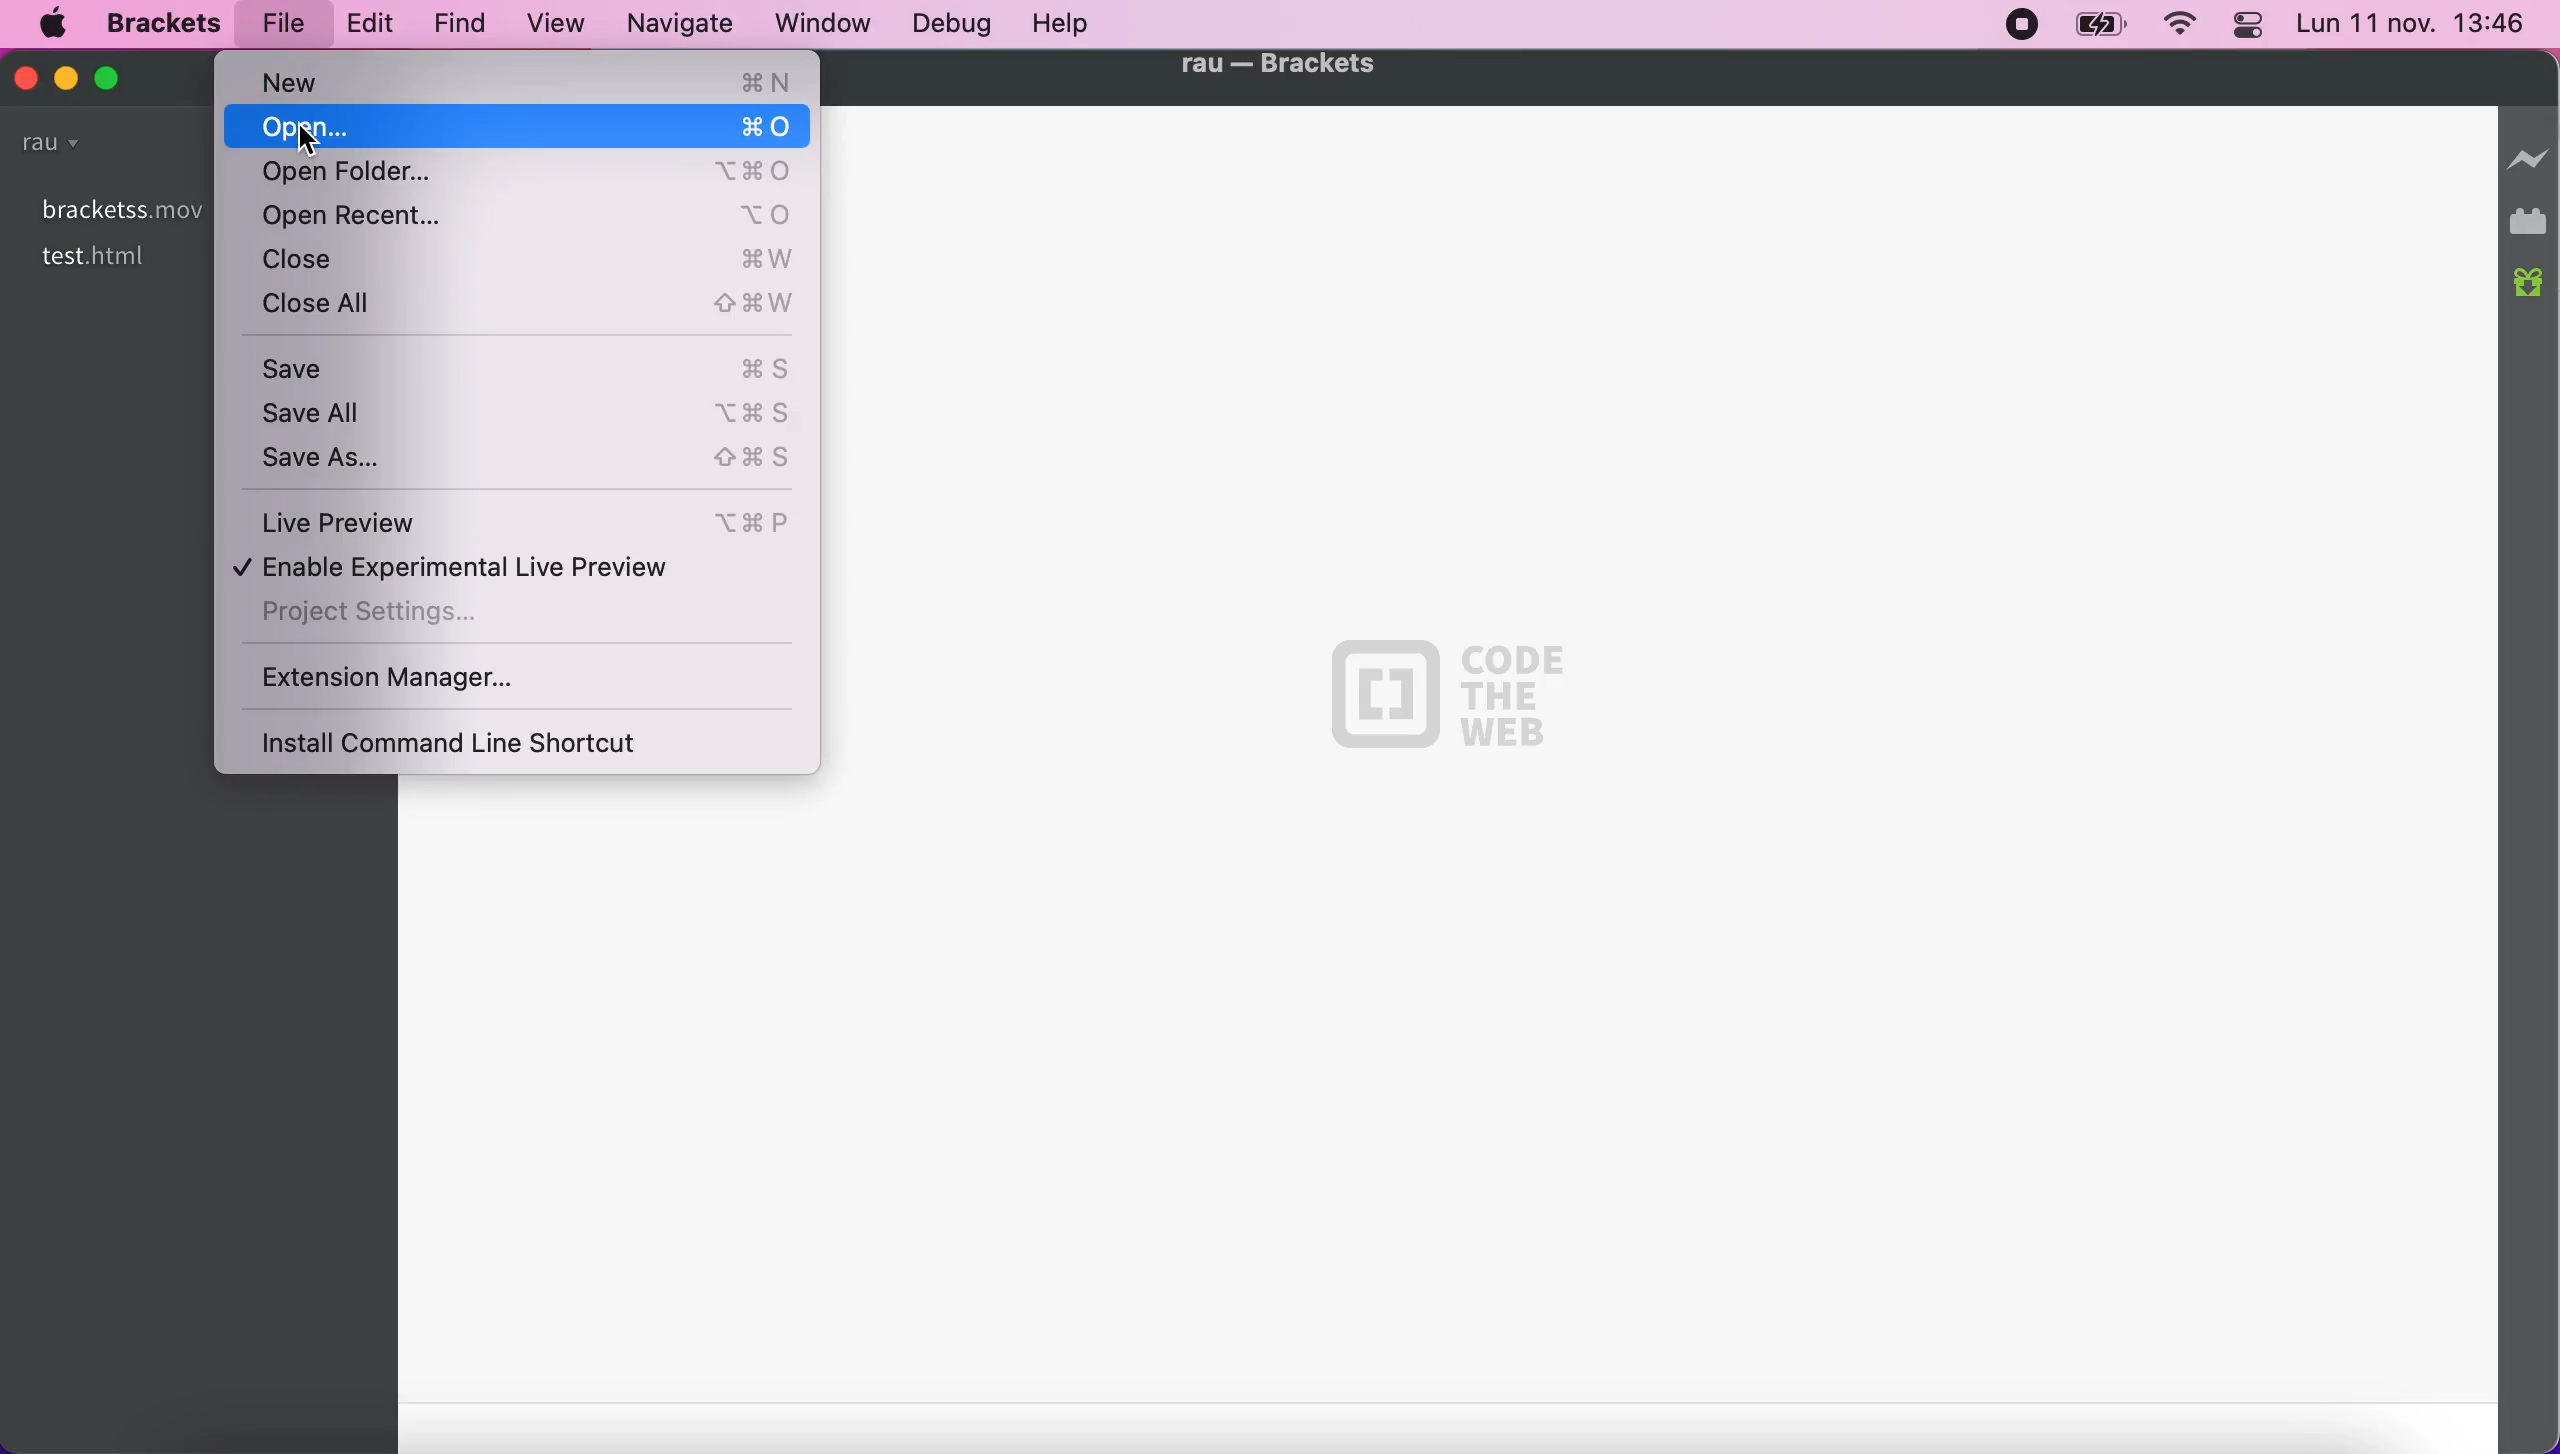  Describe the element at coordinates (2413, 27) in the screenshot. I see `time and date` at that location.